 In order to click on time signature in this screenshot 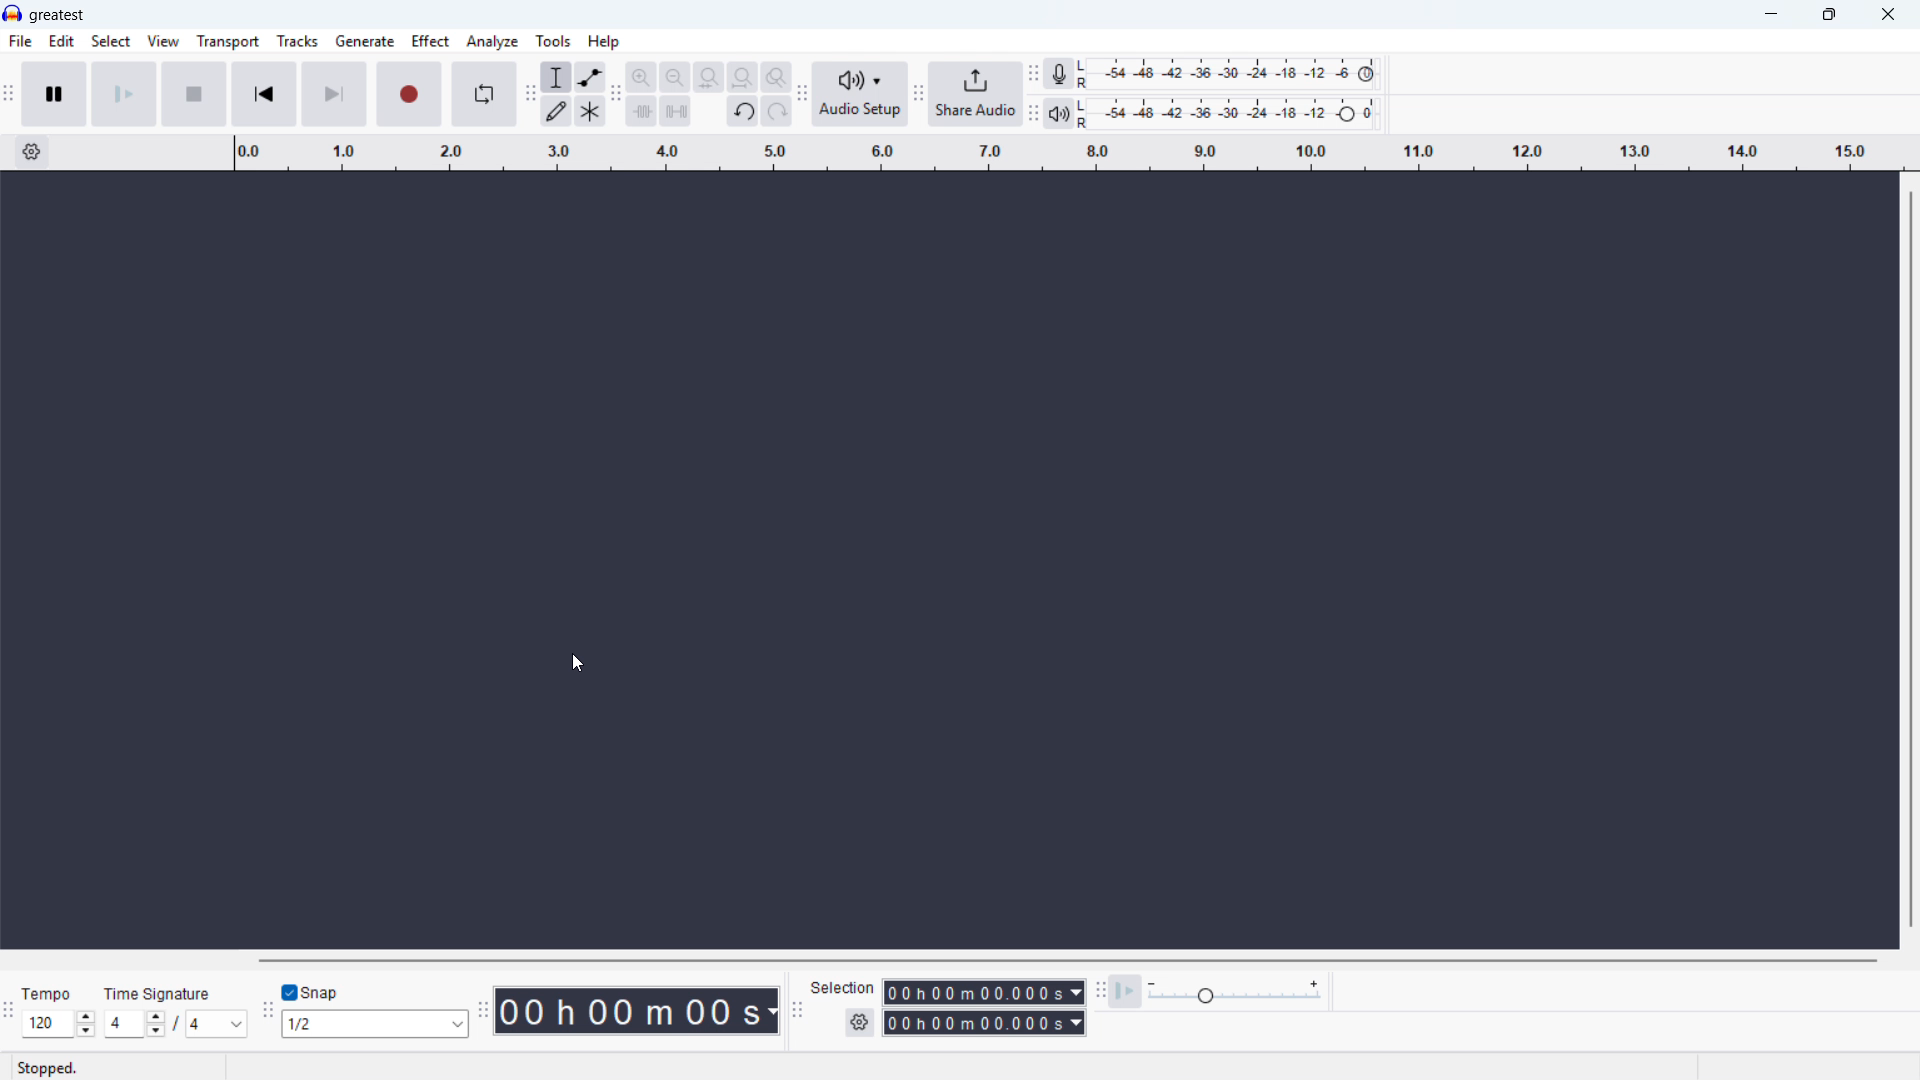, I will do `click(159, 994)`.